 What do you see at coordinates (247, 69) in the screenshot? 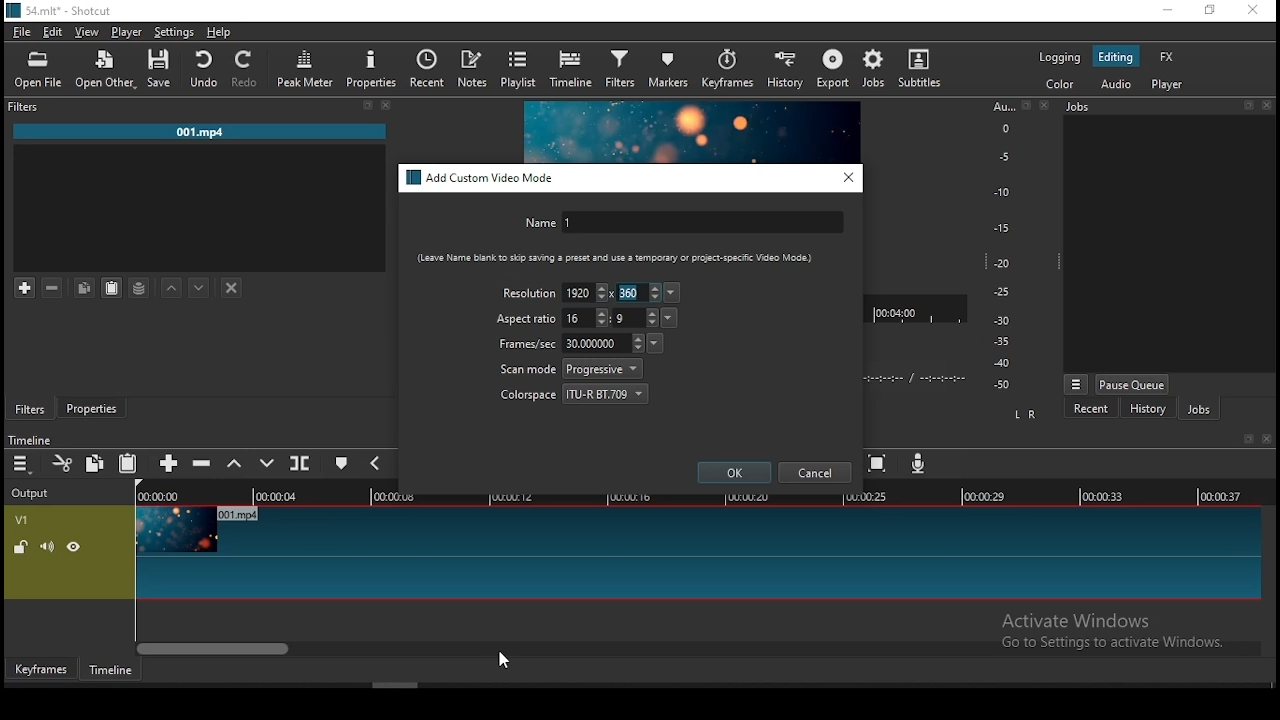
I see `redo` at bounding box center [247, 69].